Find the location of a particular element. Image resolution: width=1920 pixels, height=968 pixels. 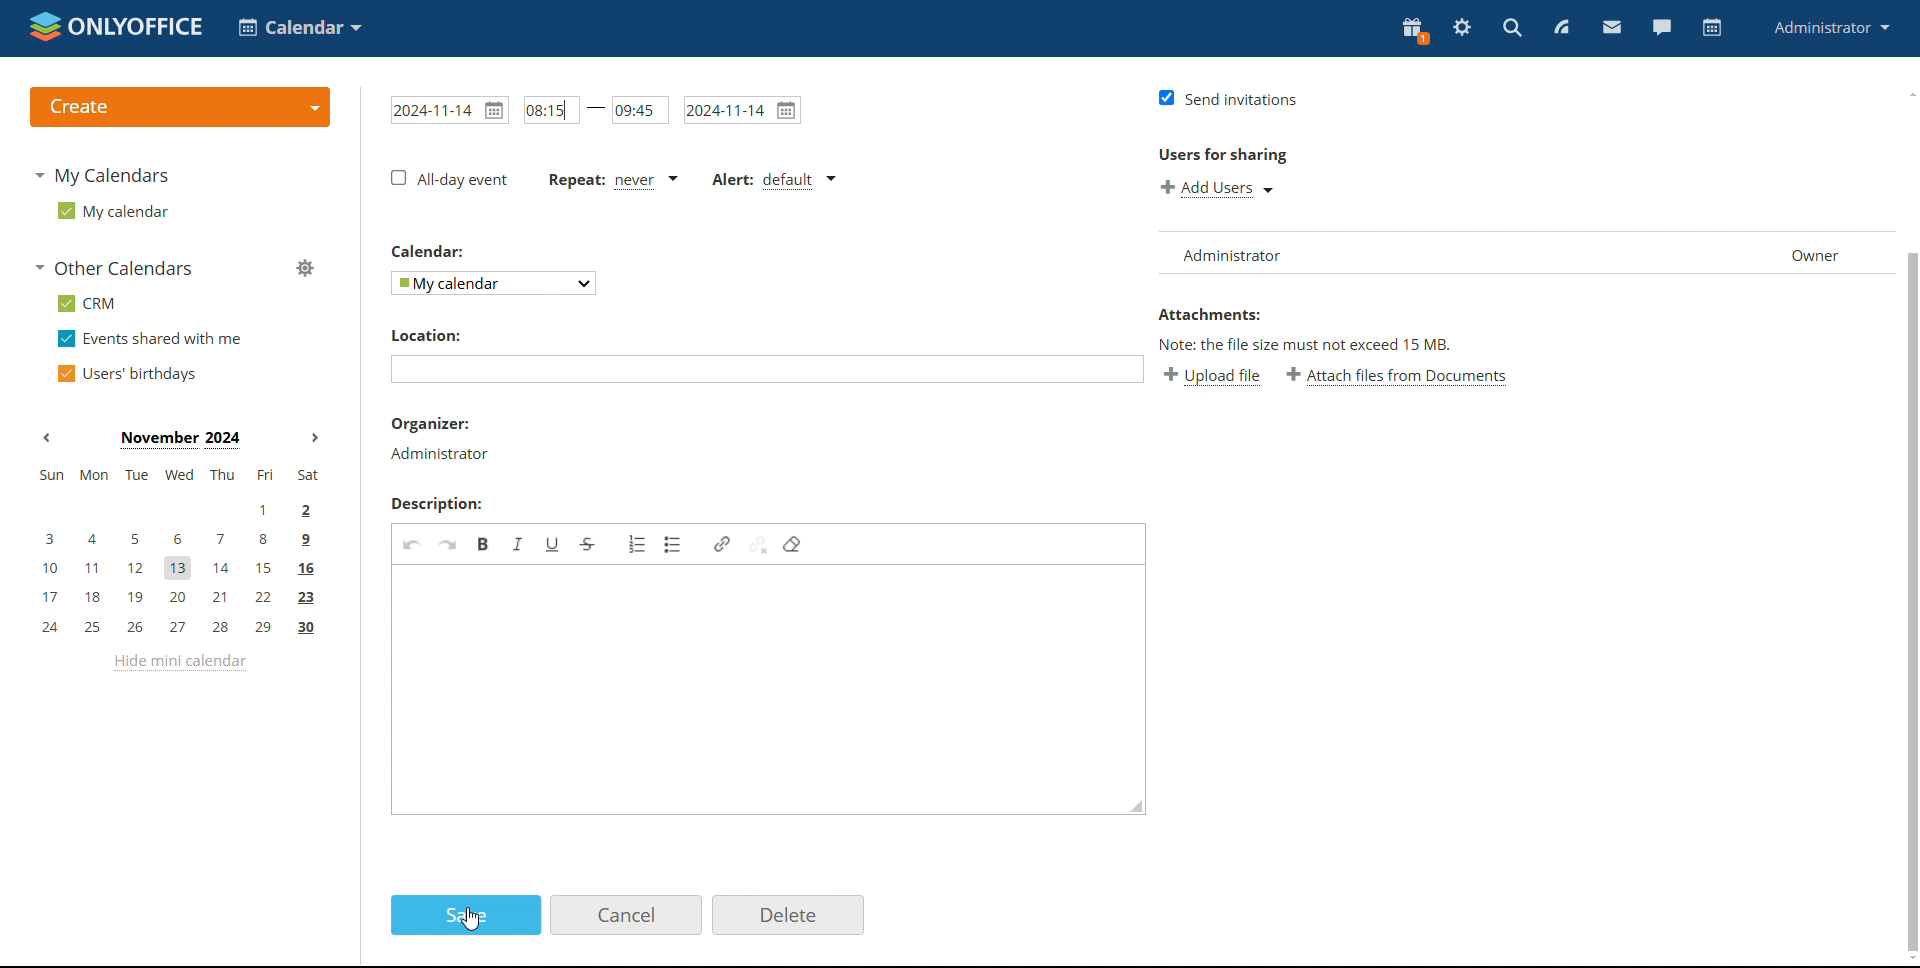

search is located at coordinates (1514, 28).